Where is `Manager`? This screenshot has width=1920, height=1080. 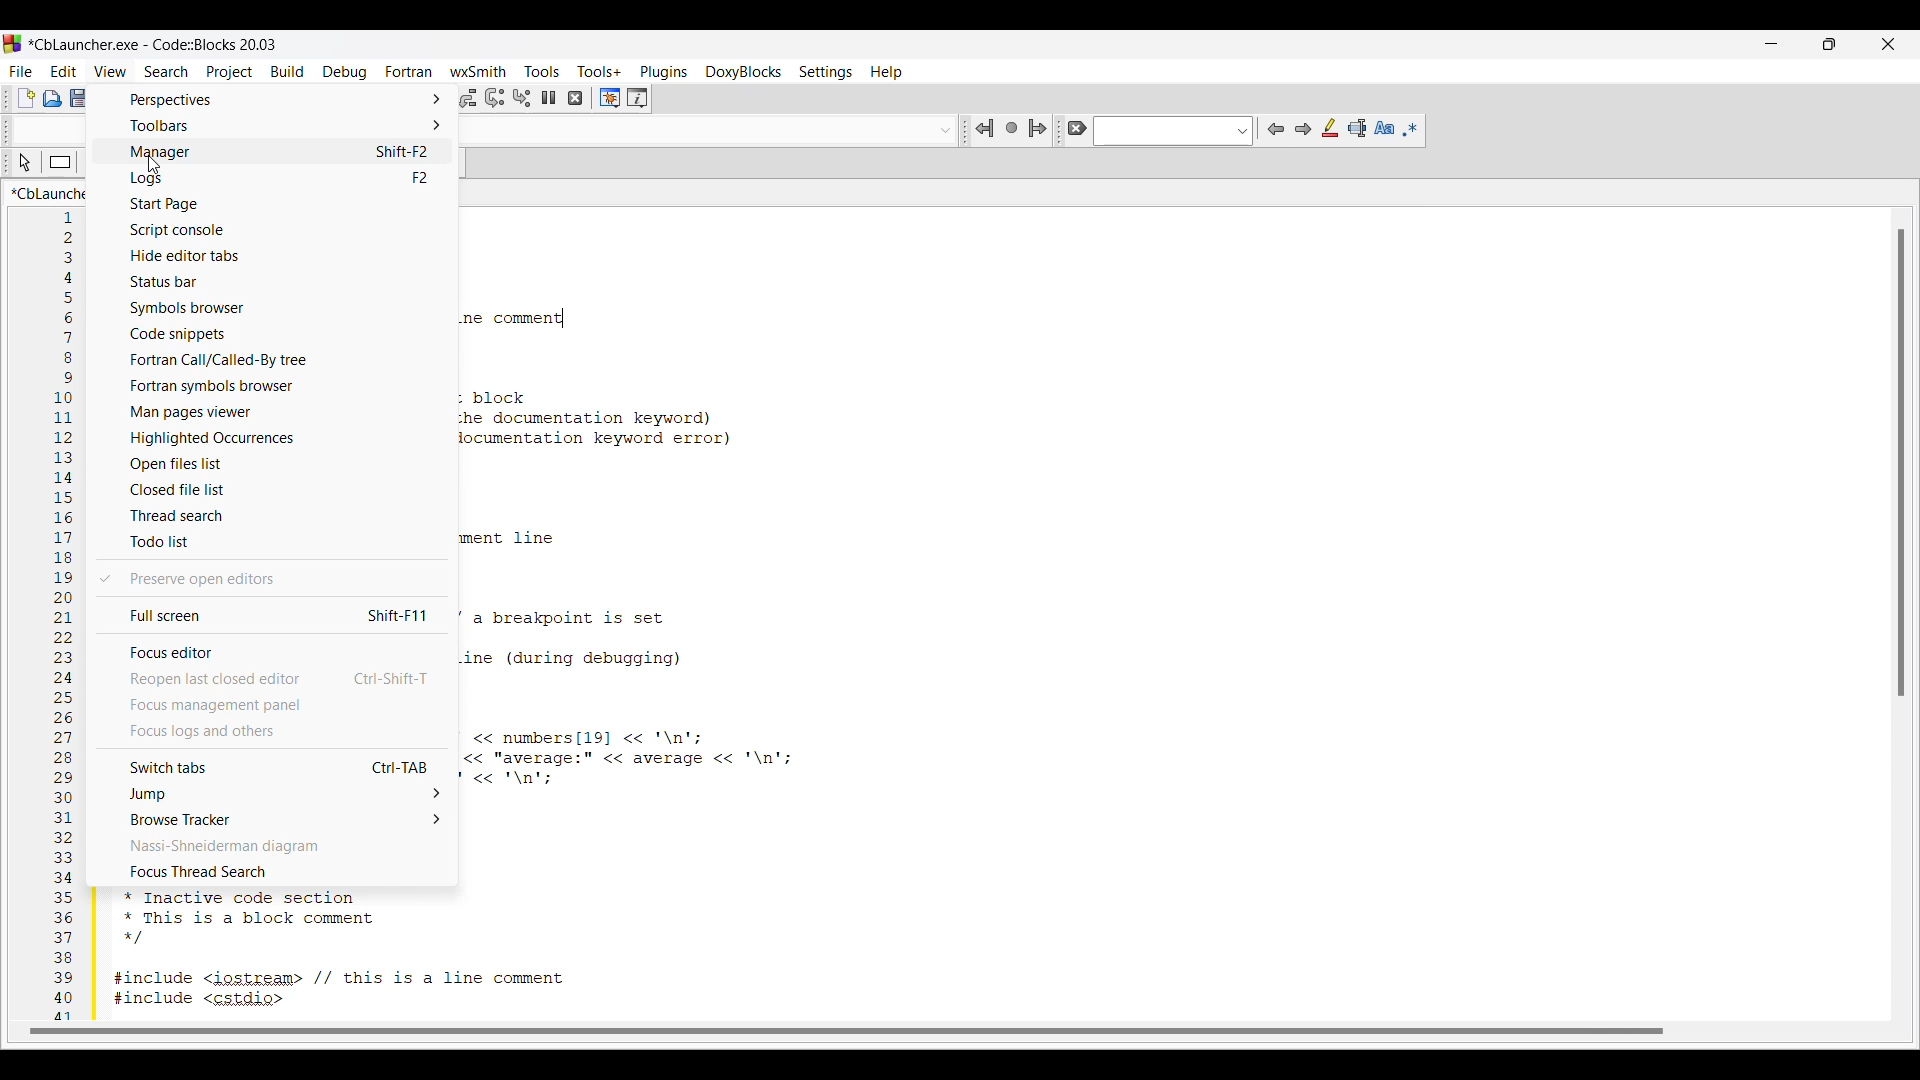 Manager is located at coordinates (272, 152).